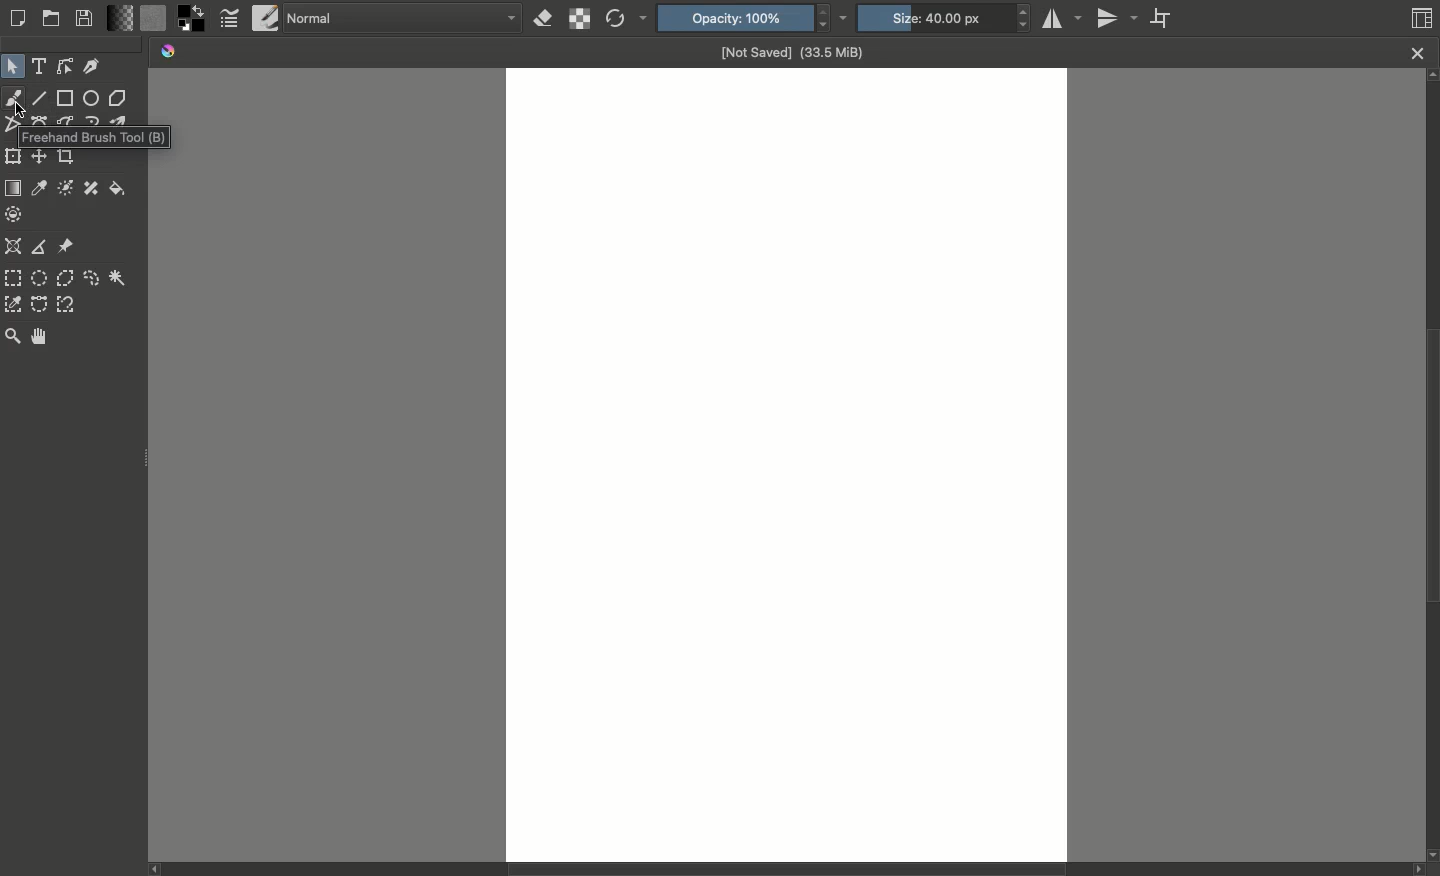 The height and width of the screenshot is (876, 1440). Describe the element at coordinates (627, 19) in the screenshot. I see `Reload original preset` at that location.